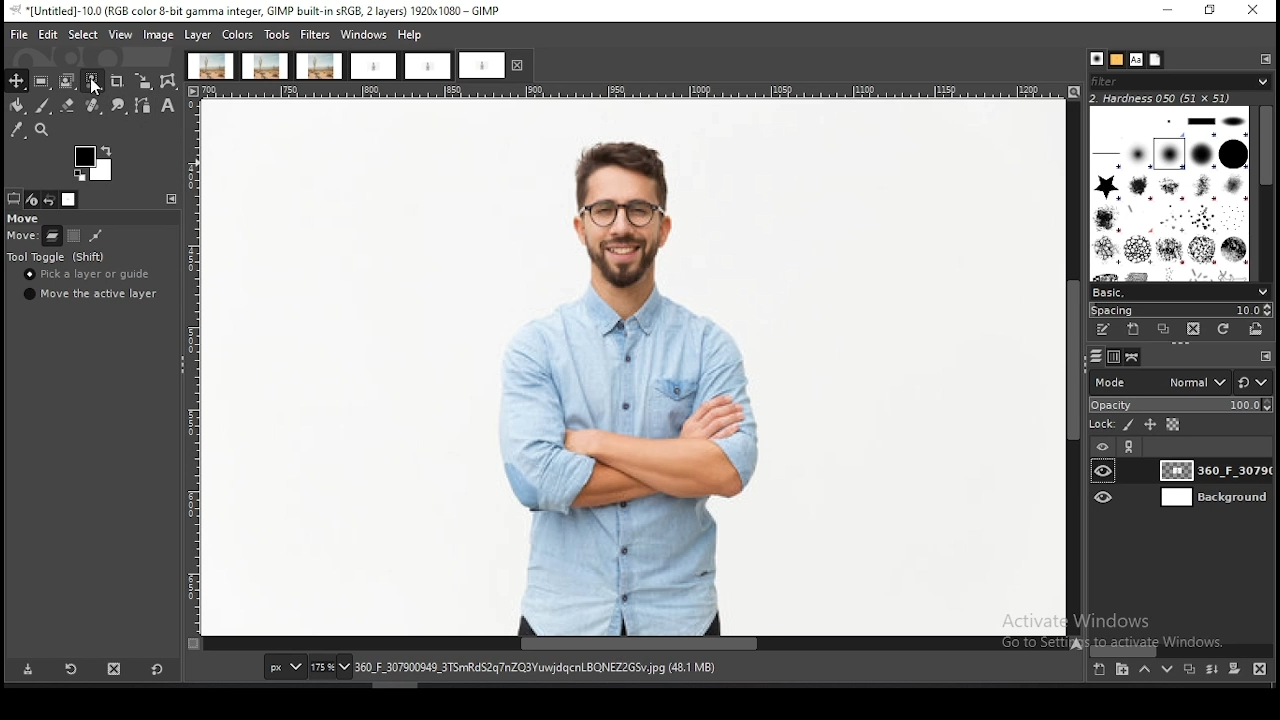 The height and width of the screenshot is (720, 1280). Describe the element at coordinates (27, 217) in the screenshot. I see `move` at that location.